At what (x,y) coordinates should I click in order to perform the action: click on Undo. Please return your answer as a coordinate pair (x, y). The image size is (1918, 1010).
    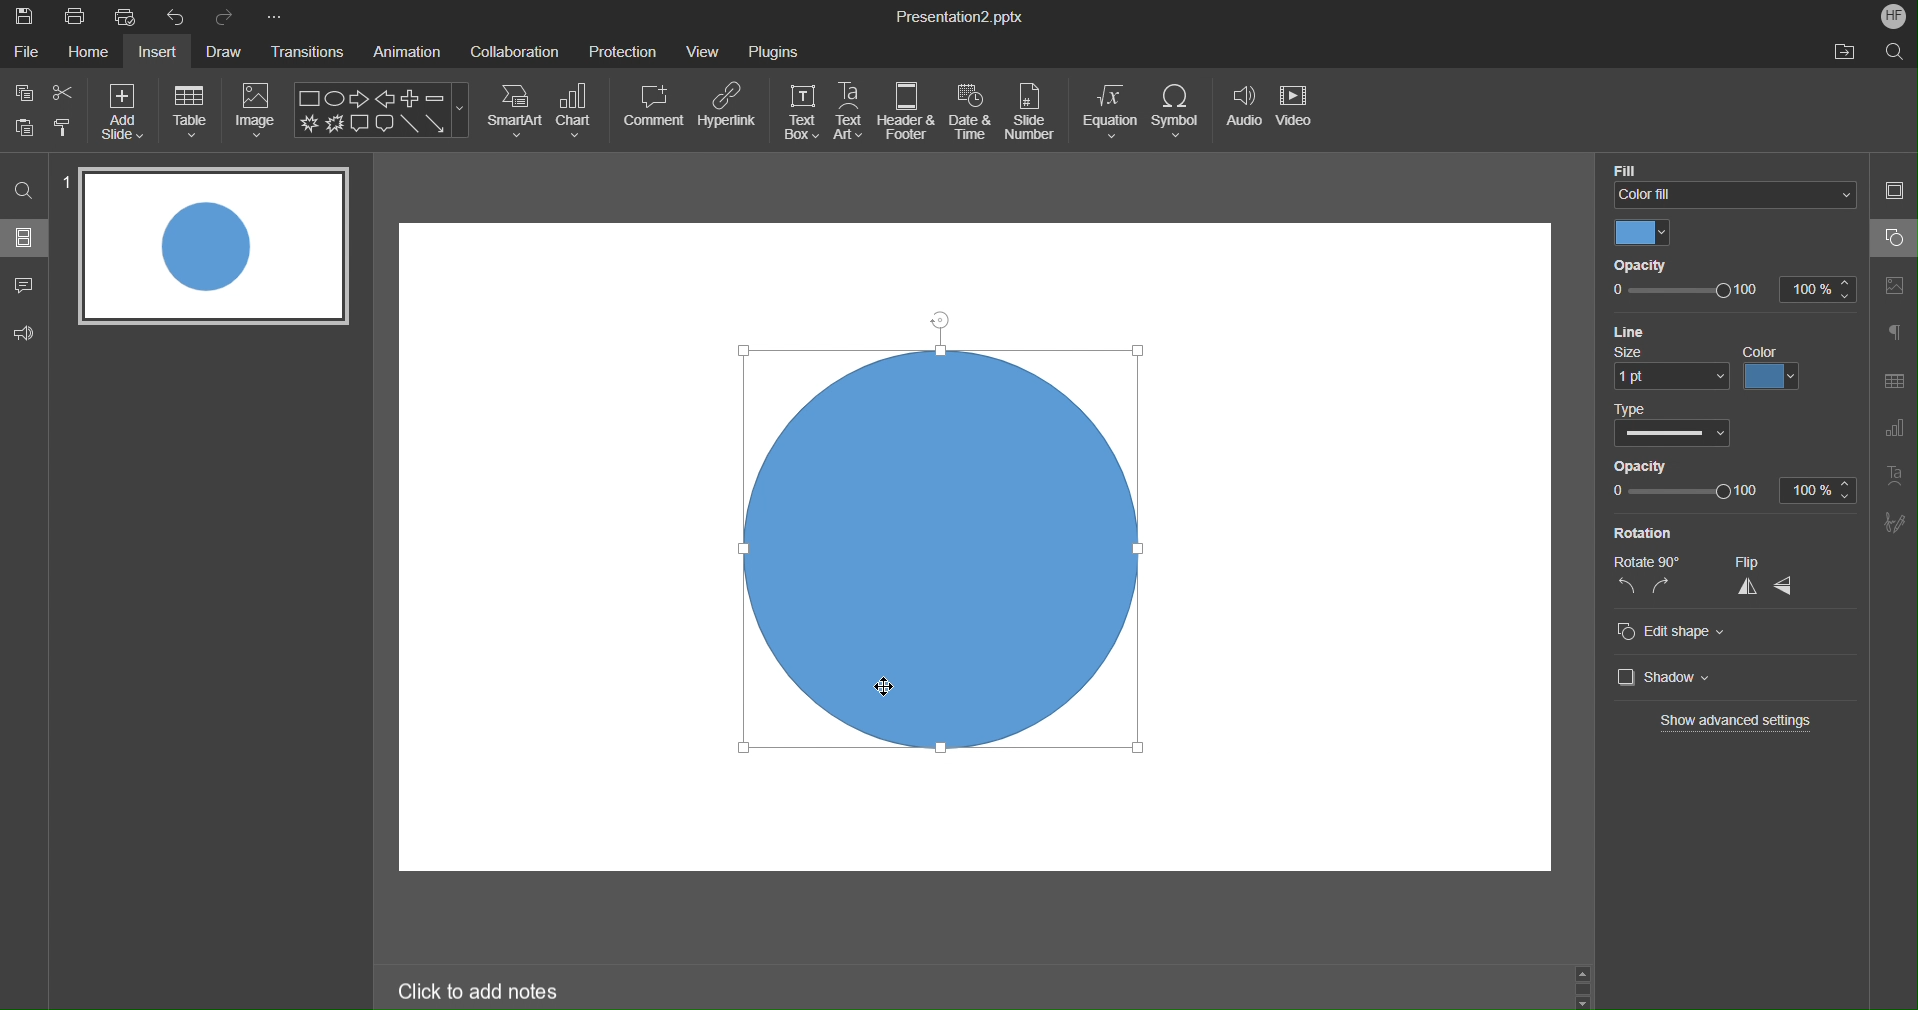
    Looking at the image, I should click on (180, 17).